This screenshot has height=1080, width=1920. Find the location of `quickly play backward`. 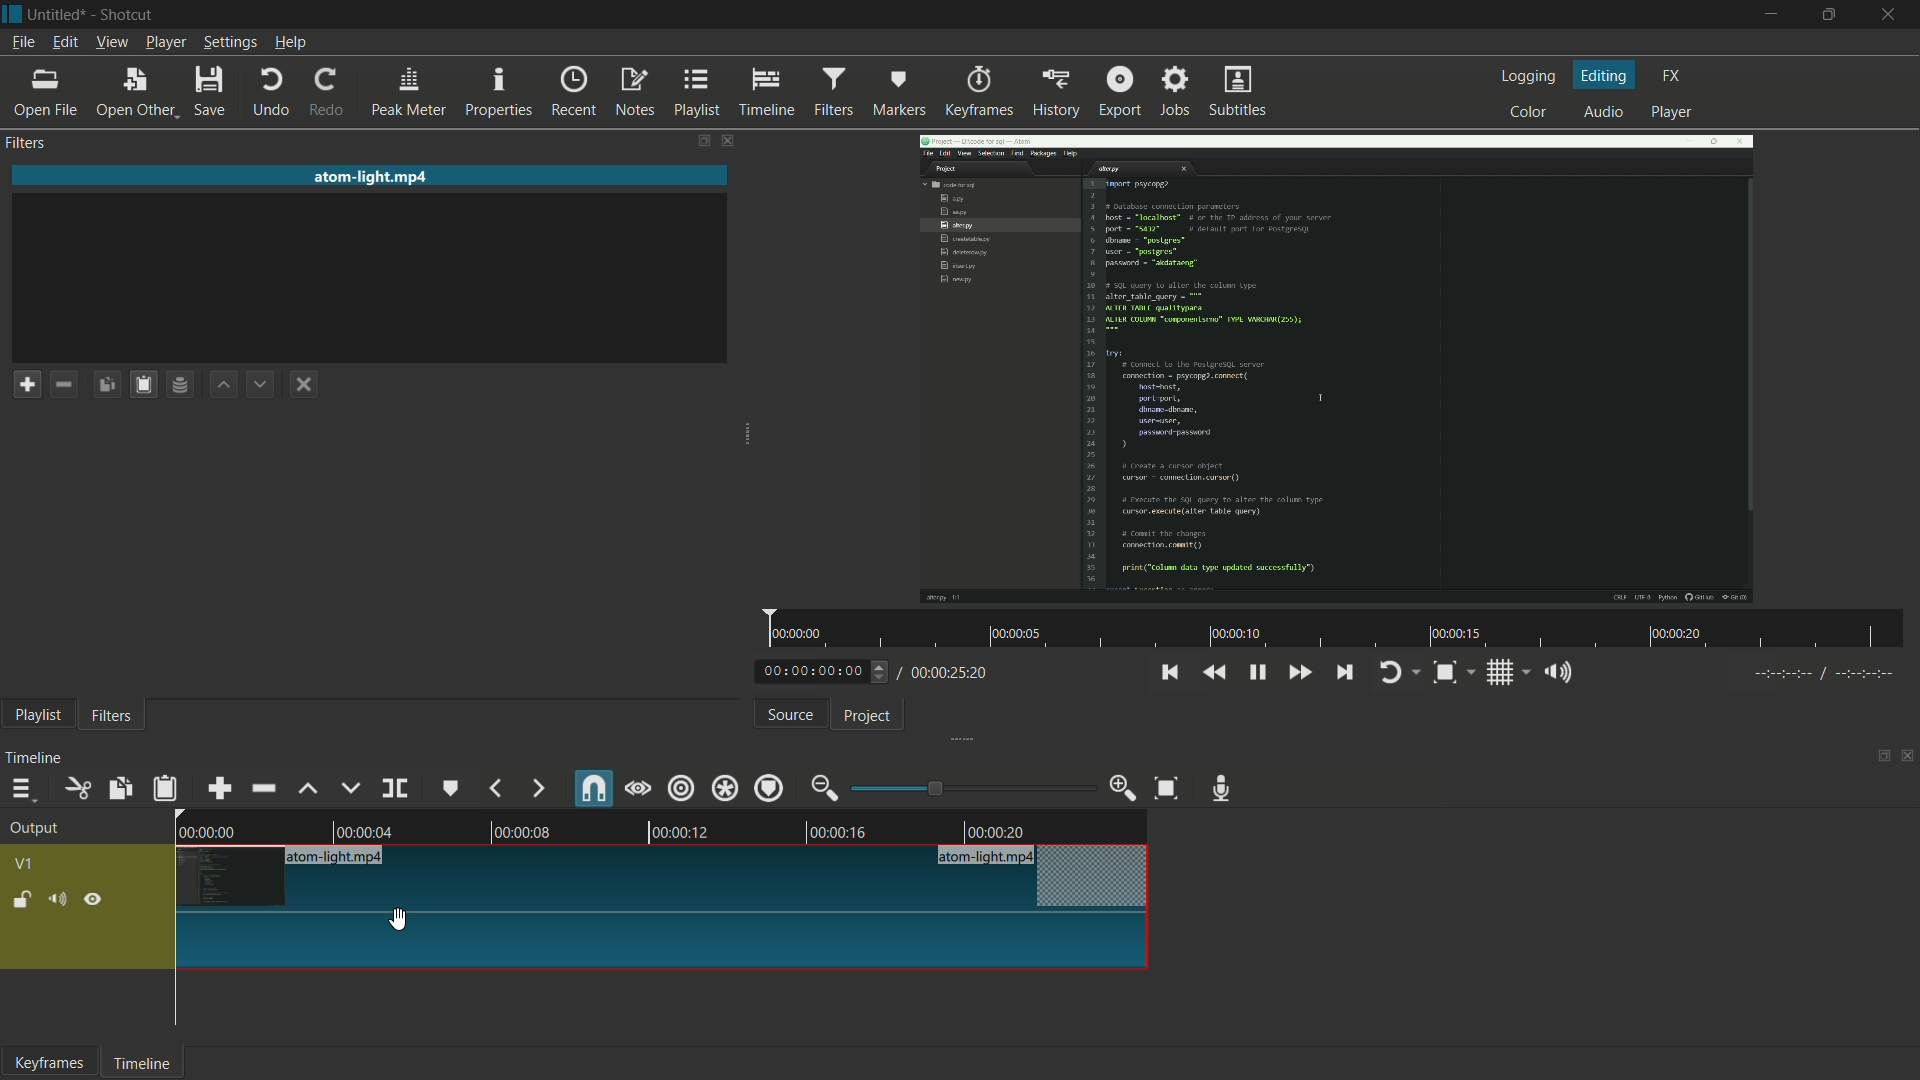

quickly play backward is located at coordinates (1215, 673).